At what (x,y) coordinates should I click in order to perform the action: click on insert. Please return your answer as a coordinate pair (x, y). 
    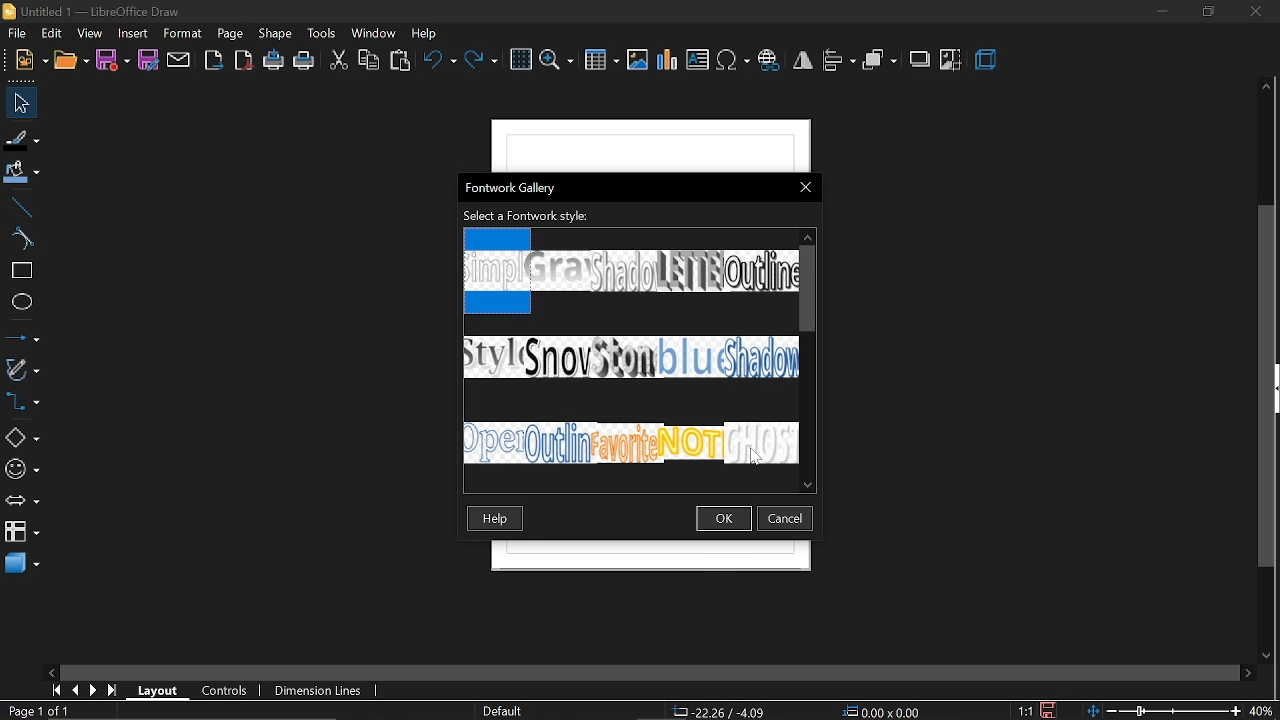
    Looking at the image, I should click on (133, 35).